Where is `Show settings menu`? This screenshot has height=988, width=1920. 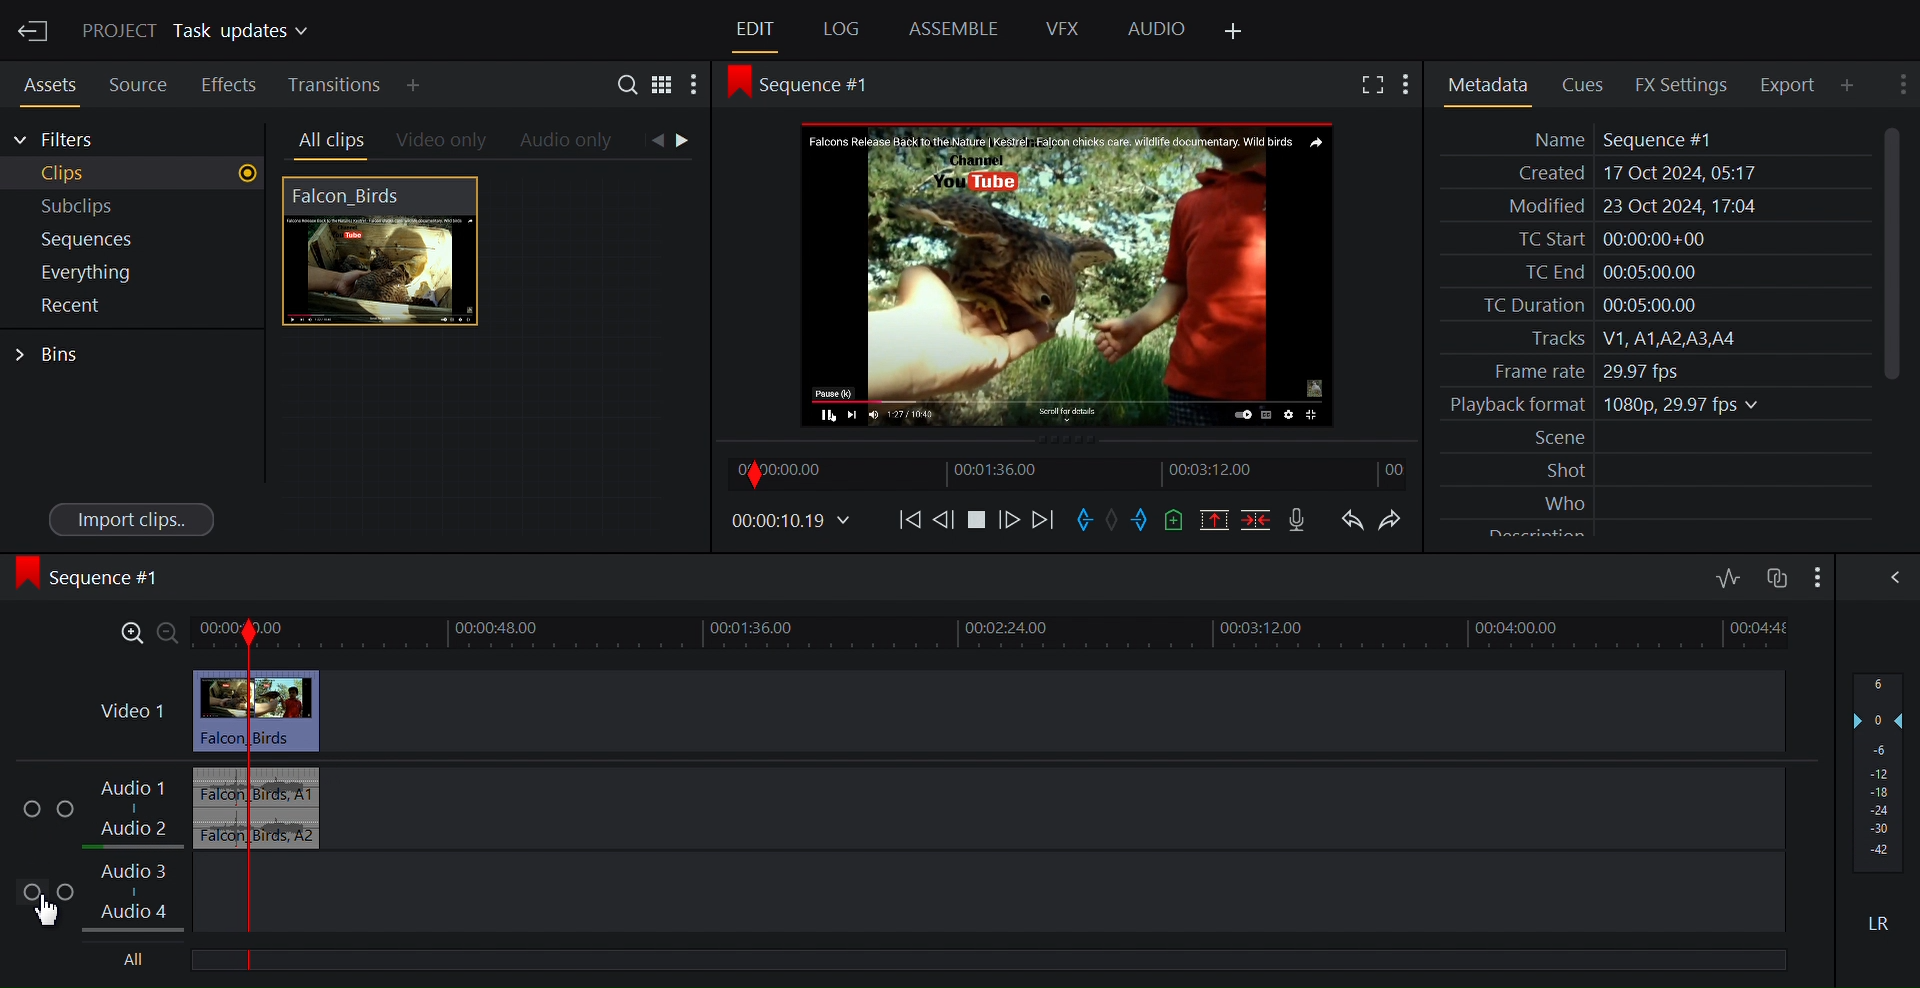 Show settings menu is located at coordinates (1411, 85).